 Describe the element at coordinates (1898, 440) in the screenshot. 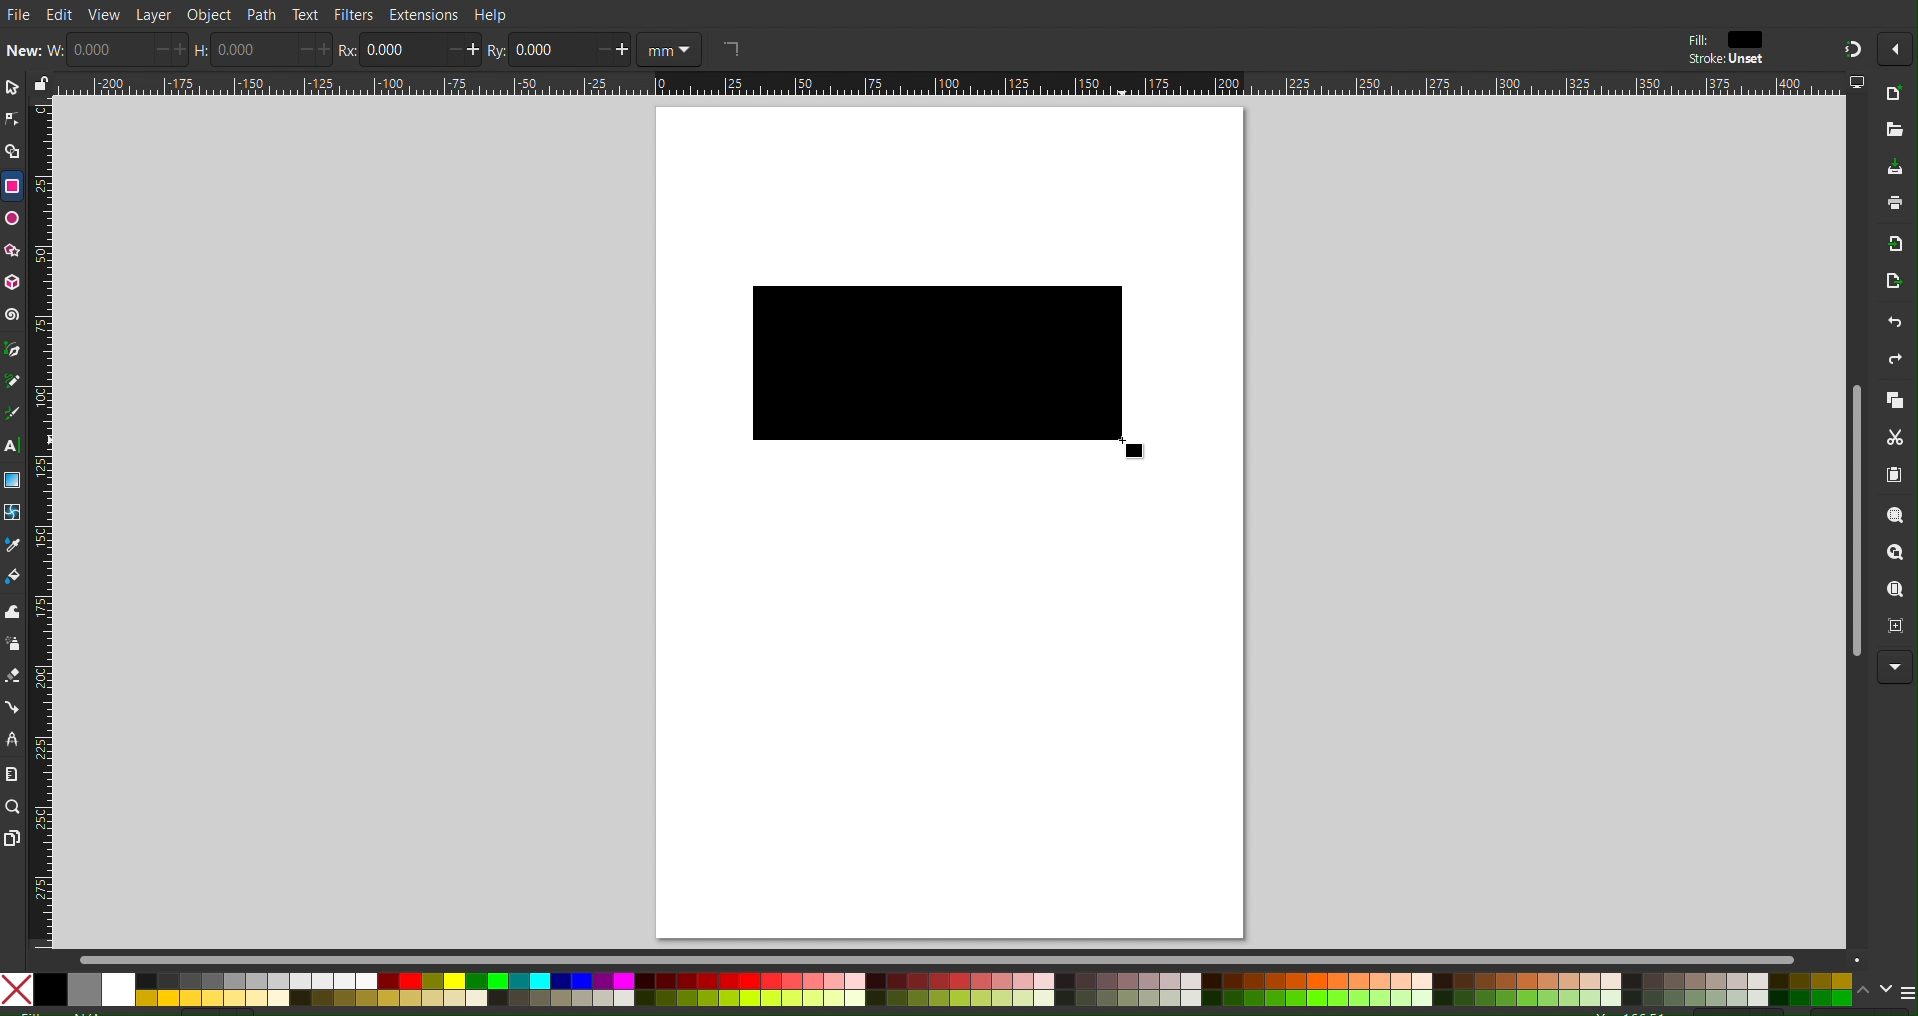

I see `Cut` at that location.